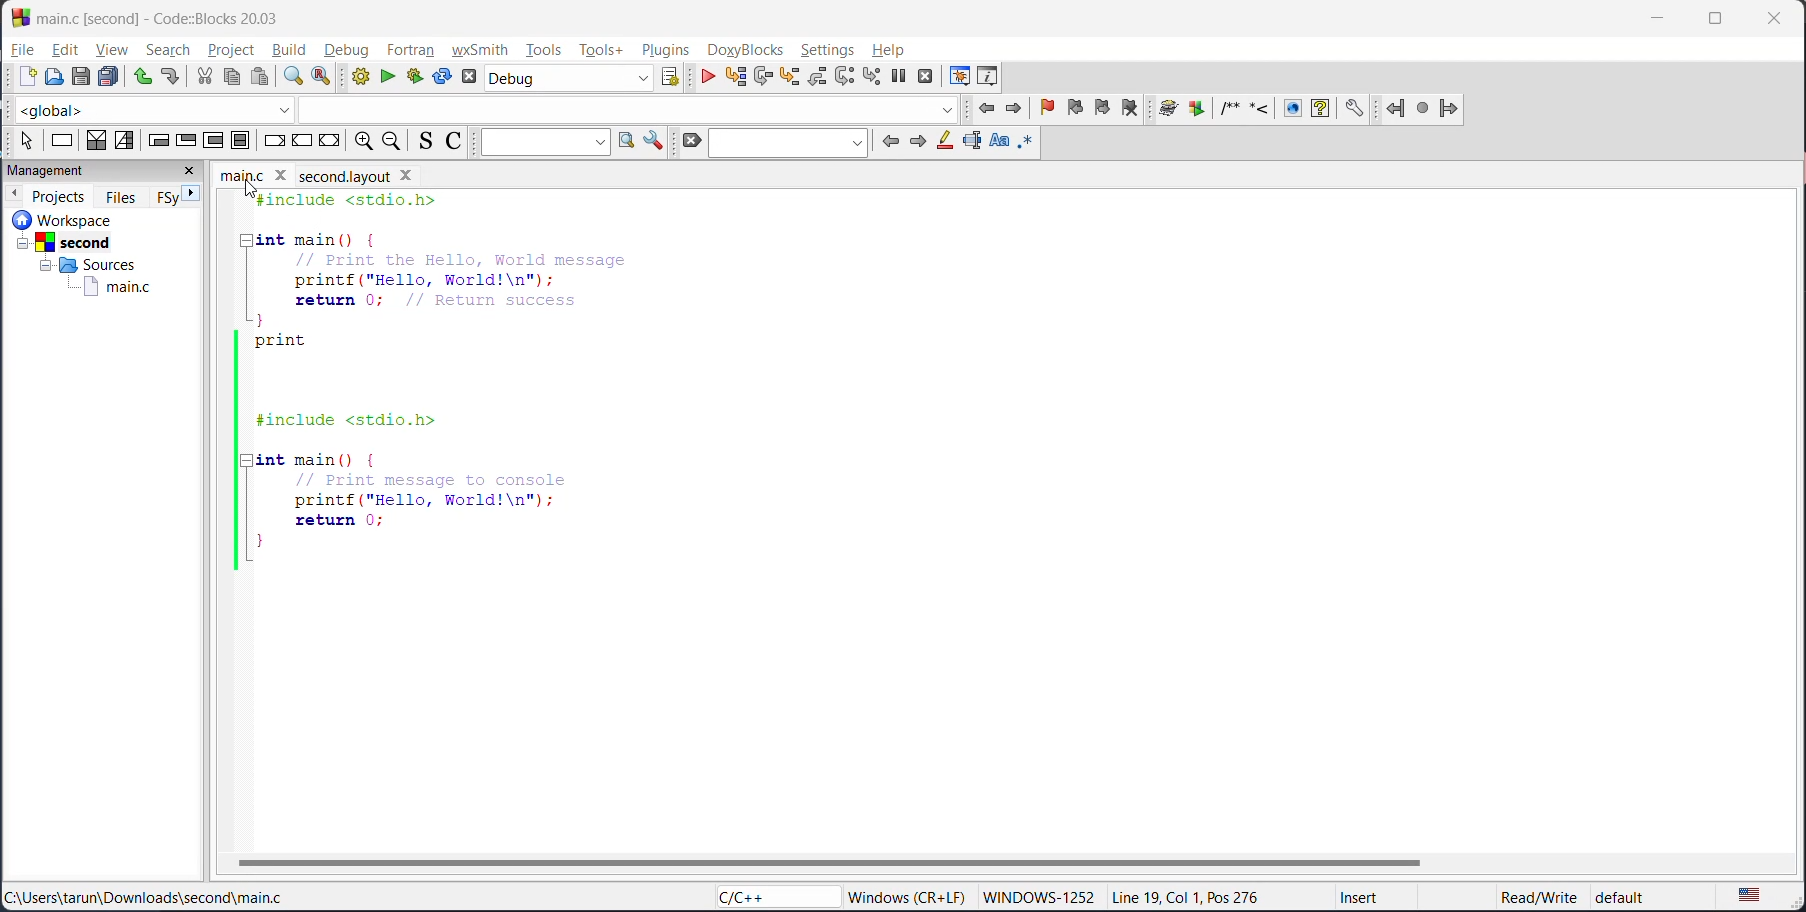 The width and height of the screenshot is (1806, 912). What do you see at coordinates (62, 142) in the screenshot?
I see `instruction` at bounding box center [62, 142].